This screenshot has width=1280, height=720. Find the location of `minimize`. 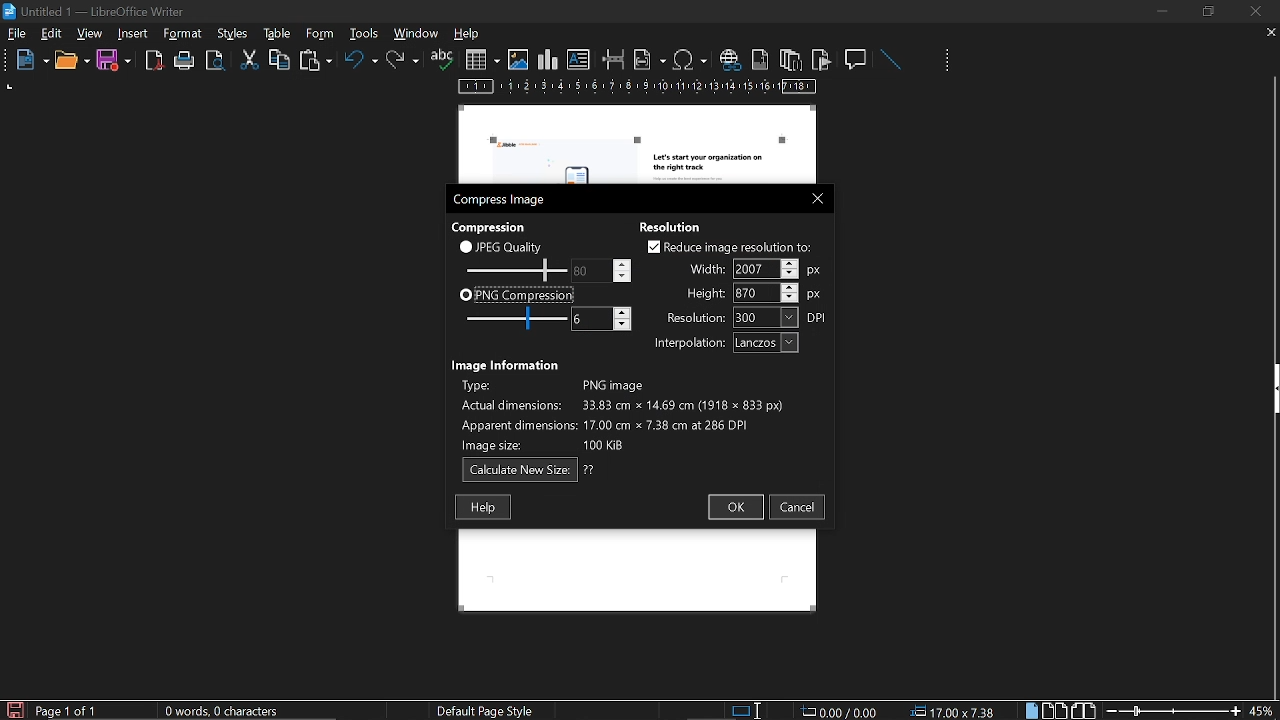

minimize is located at coordinates (1162, 11).